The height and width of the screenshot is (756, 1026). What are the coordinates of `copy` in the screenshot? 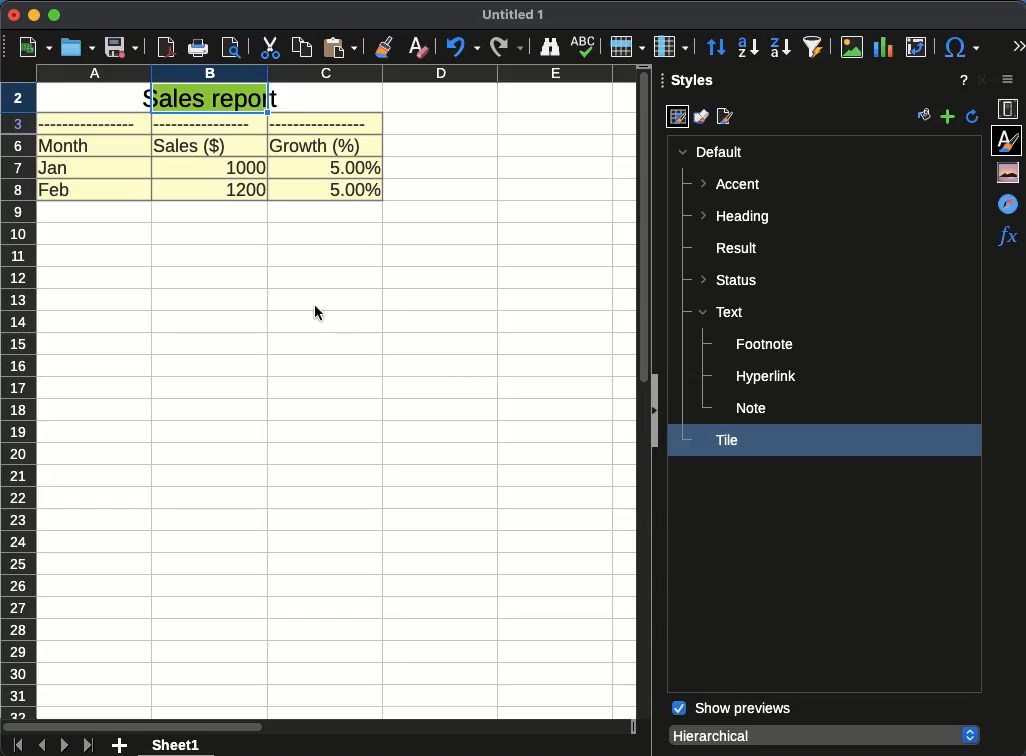 It's located at (303, 48).